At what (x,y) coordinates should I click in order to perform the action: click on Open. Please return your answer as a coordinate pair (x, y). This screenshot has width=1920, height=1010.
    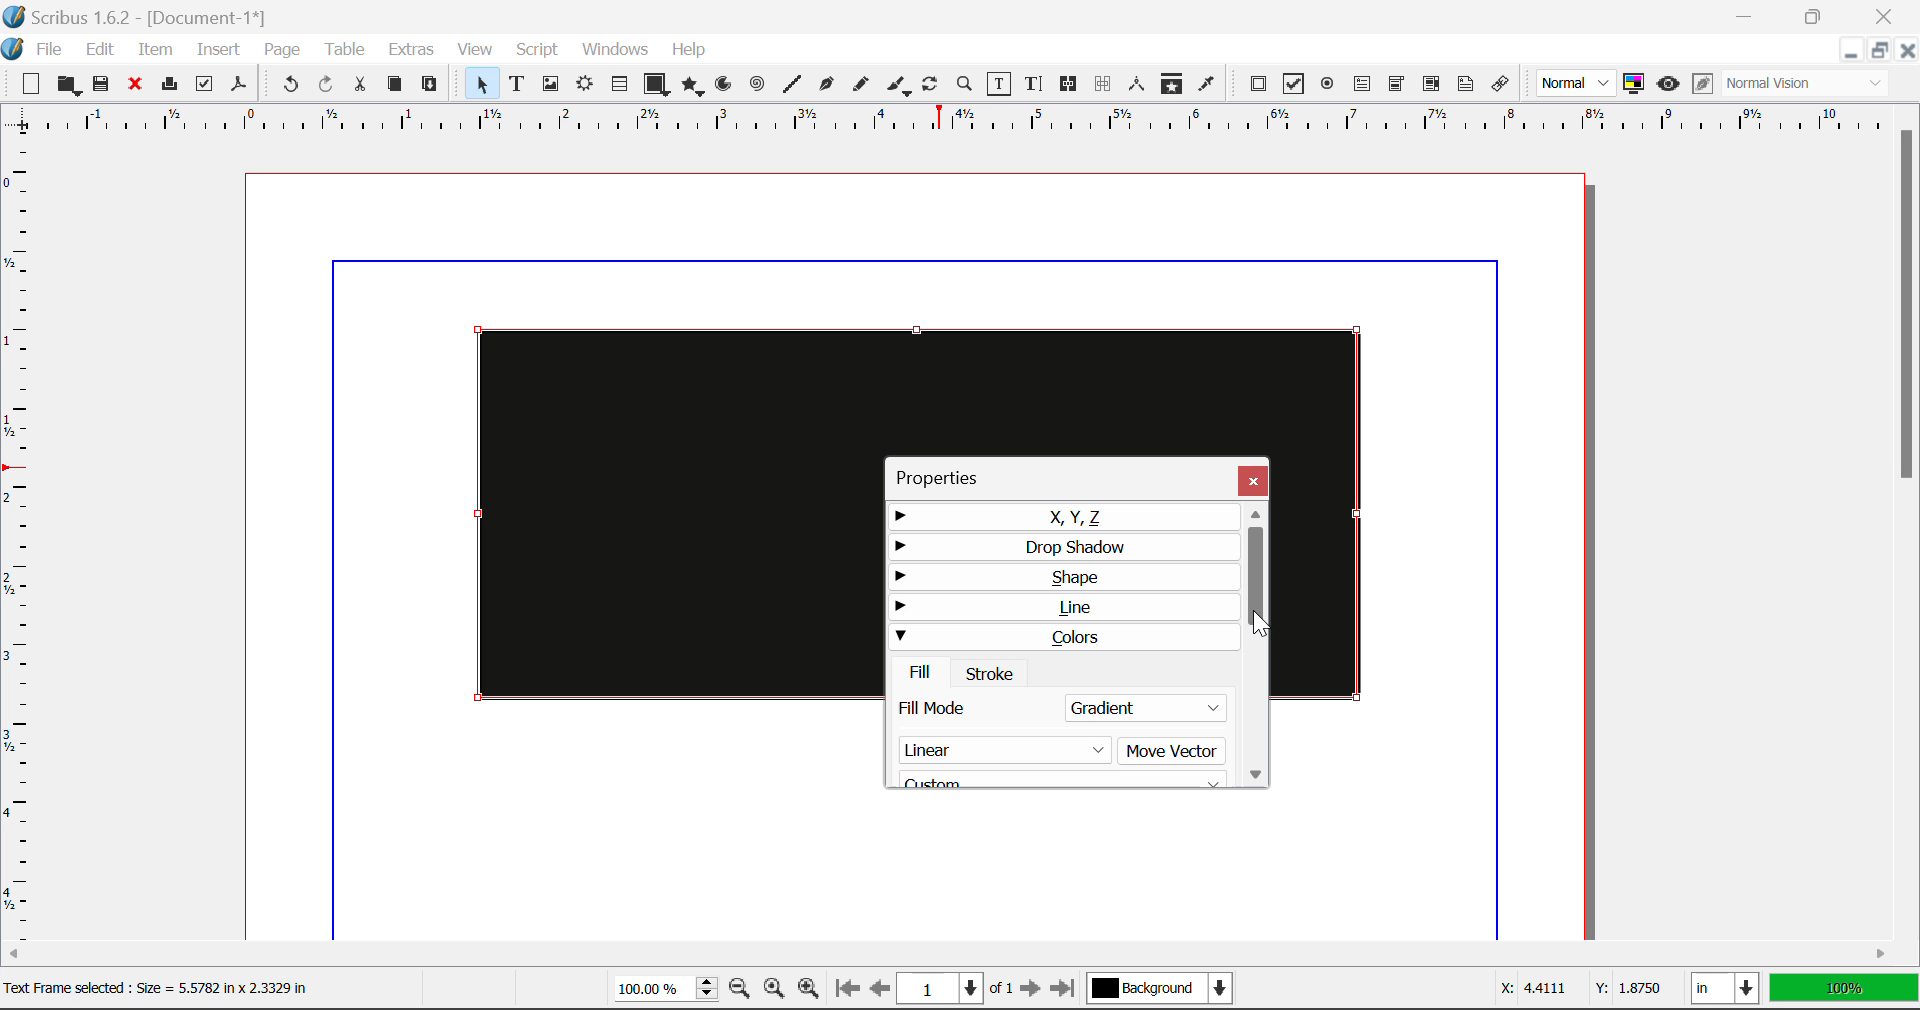
    Looking at the image, I should click on (71, 87).